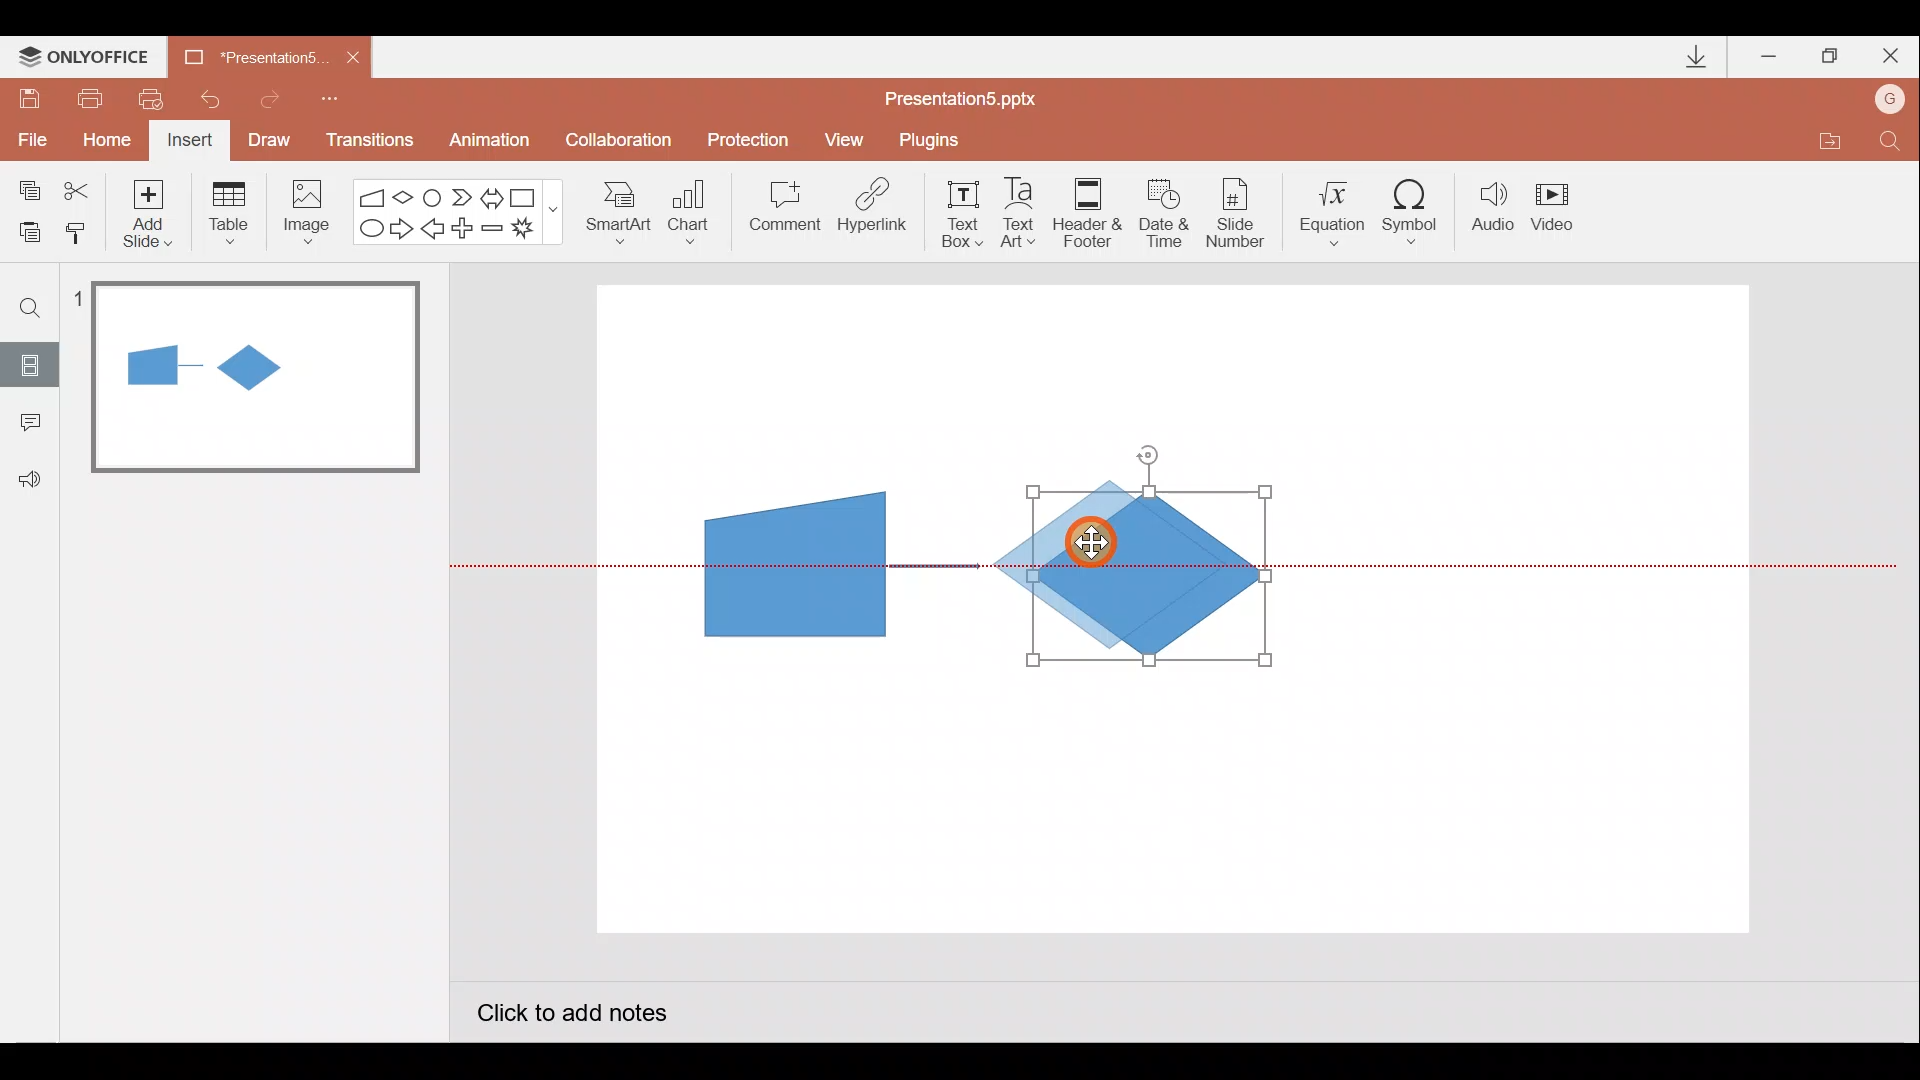 Image resolution: width=1920 pixels, height=1080 pixels. I want to click on Comment, so click(782, 213).